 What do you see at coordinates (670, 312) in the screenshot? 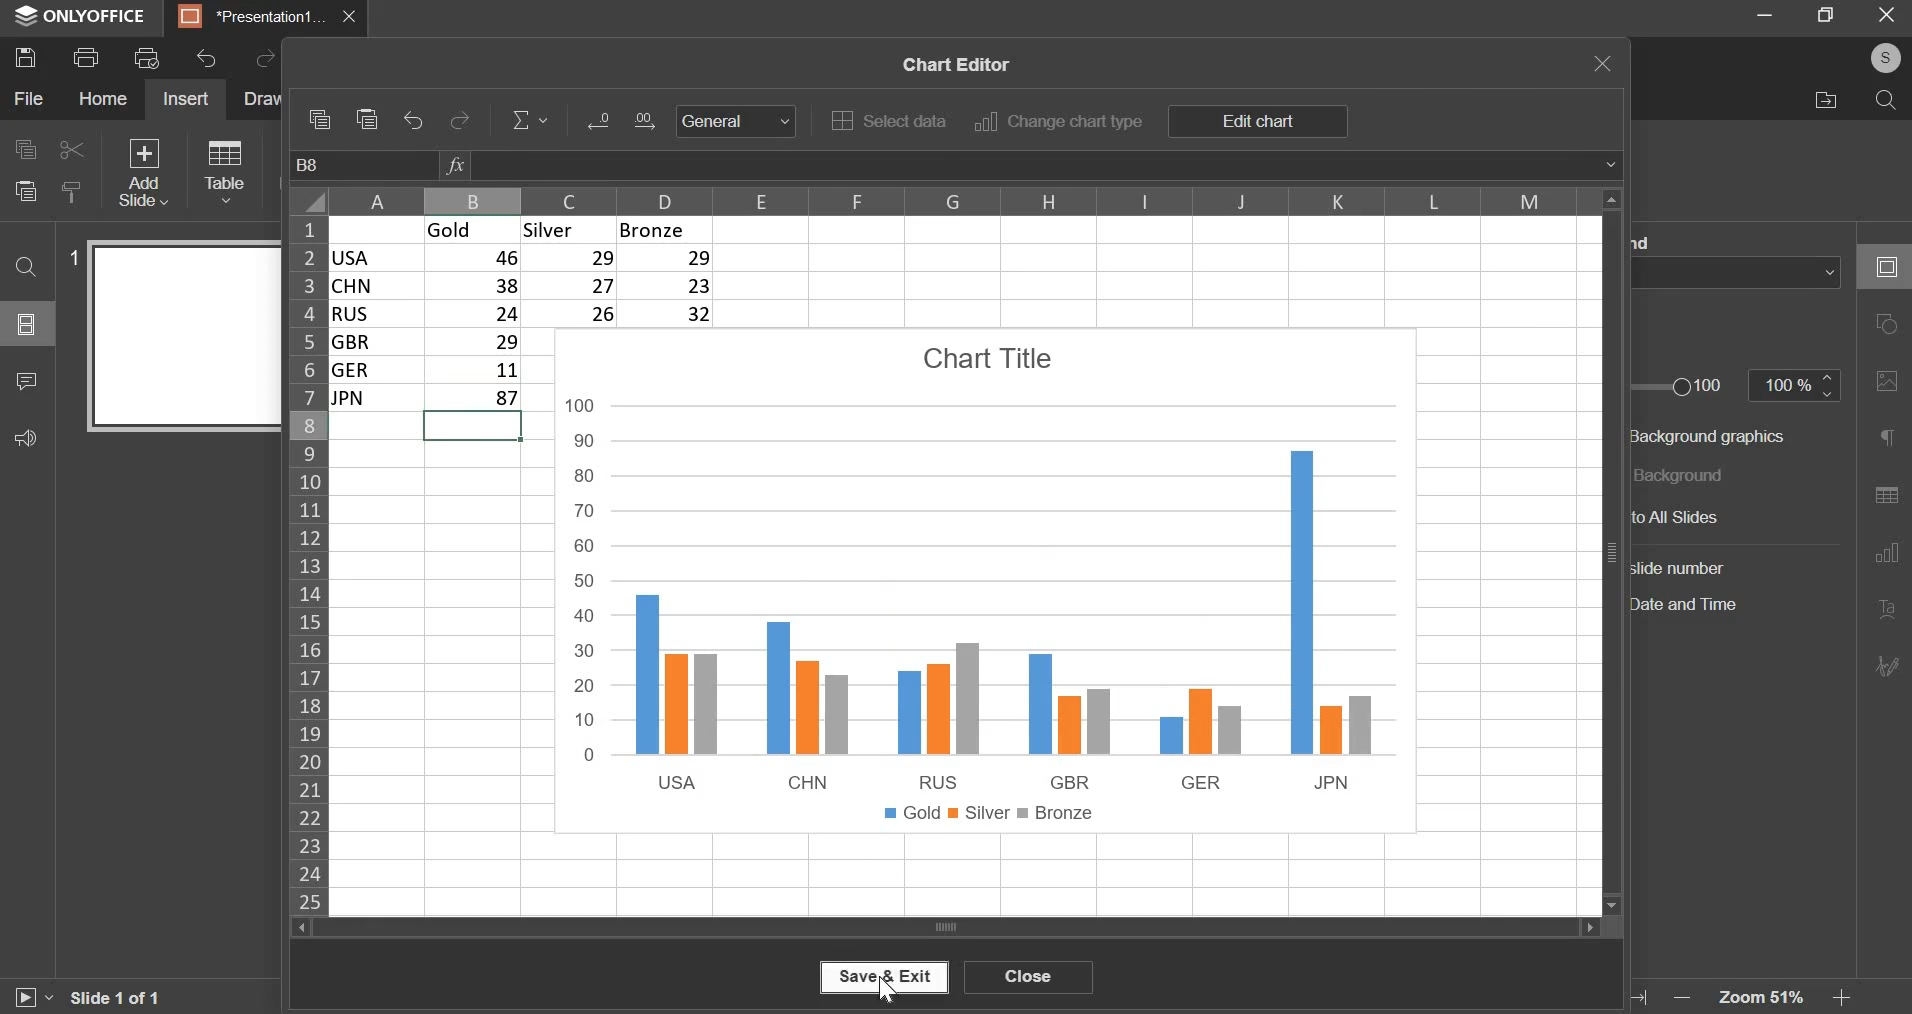
I see `32` at bounding box center [670, 312].